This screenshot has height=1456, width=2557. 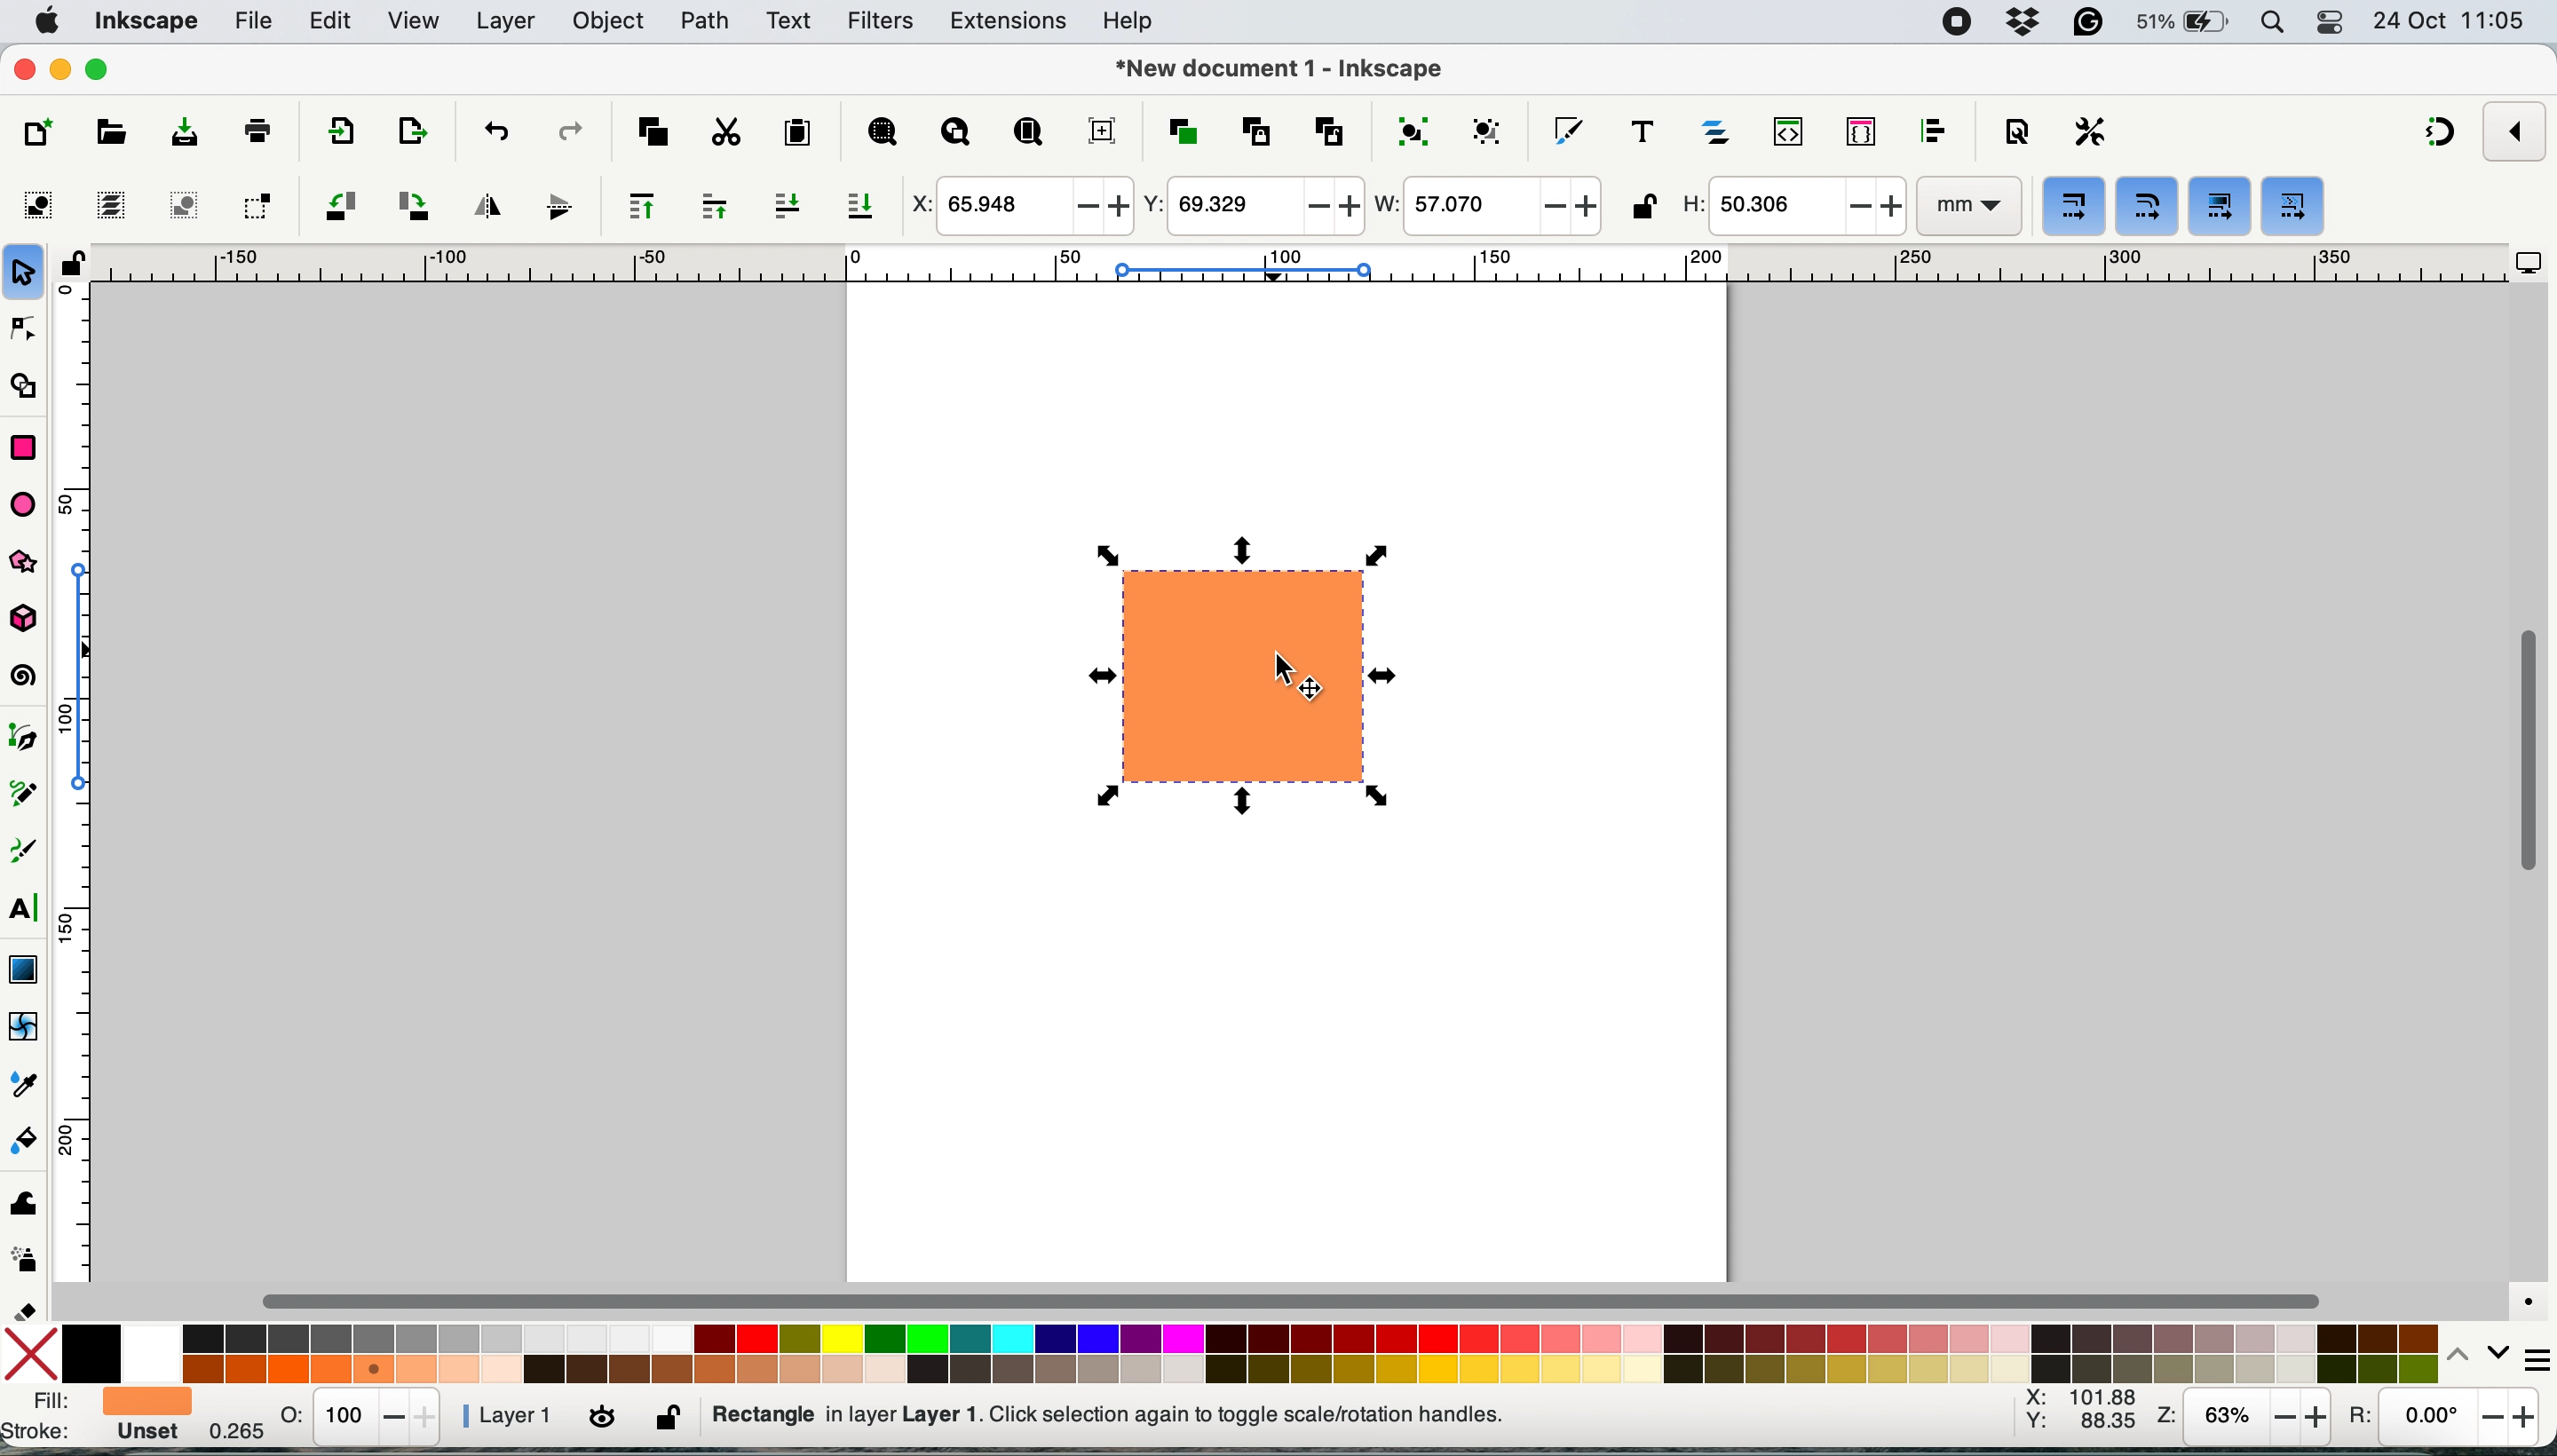 I want to click on select all objects, so click(x=44, y=205).